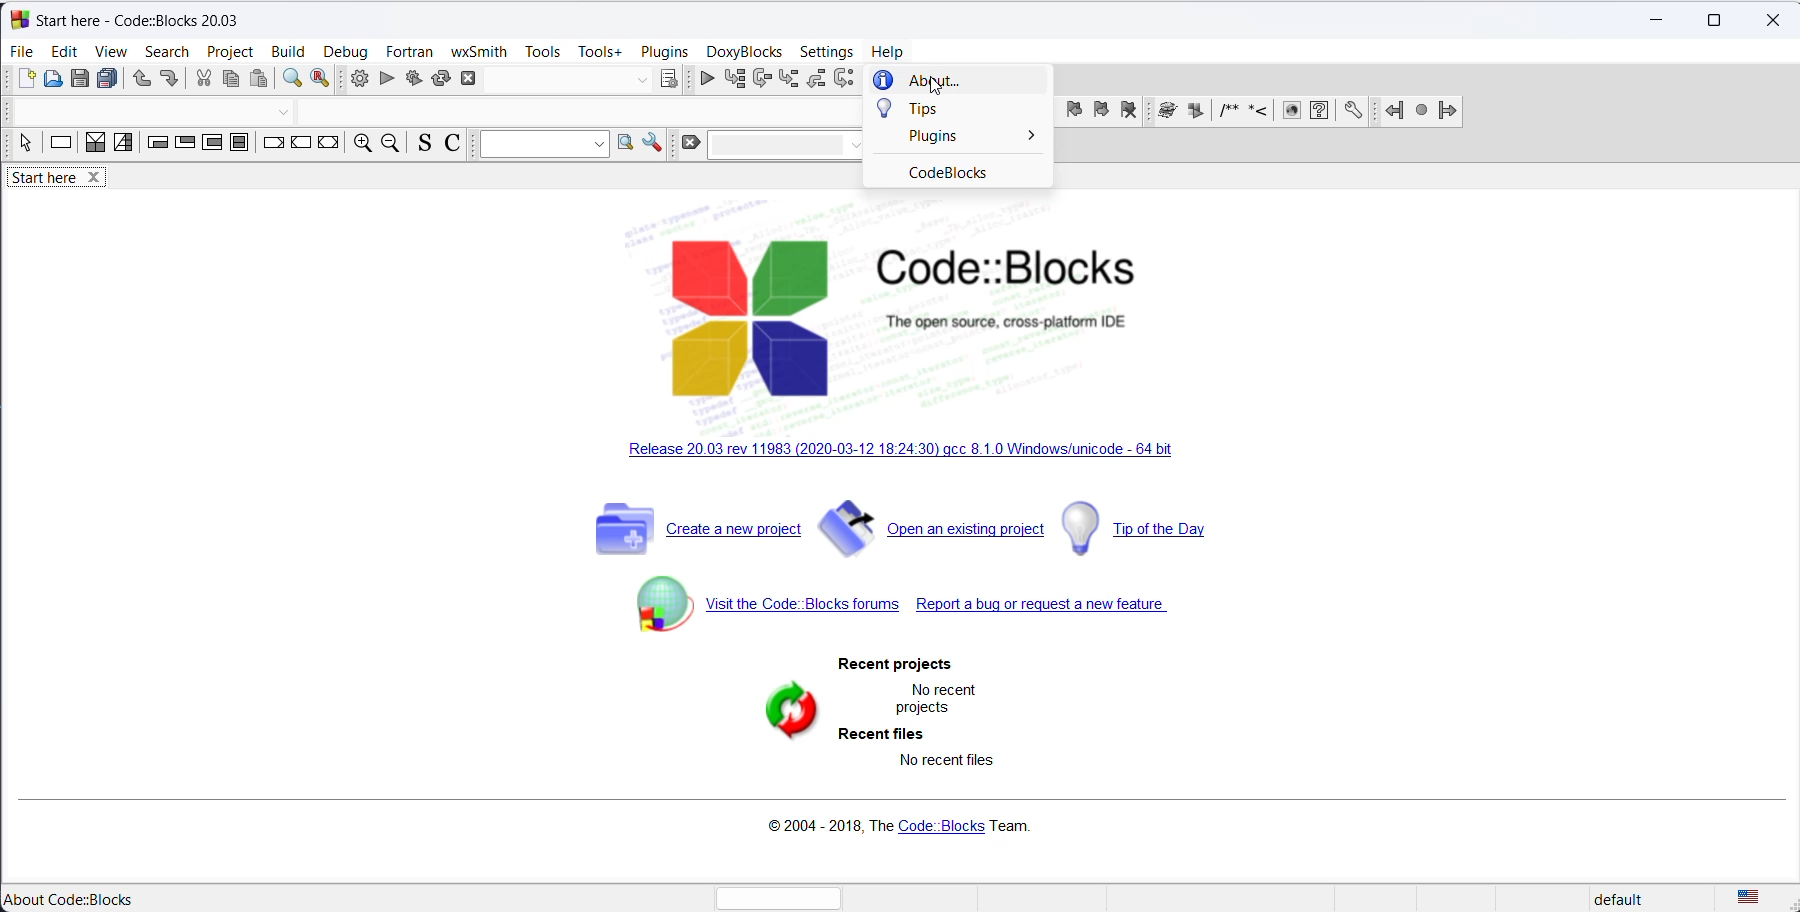  I want to click on build and run, so click(412, 79).